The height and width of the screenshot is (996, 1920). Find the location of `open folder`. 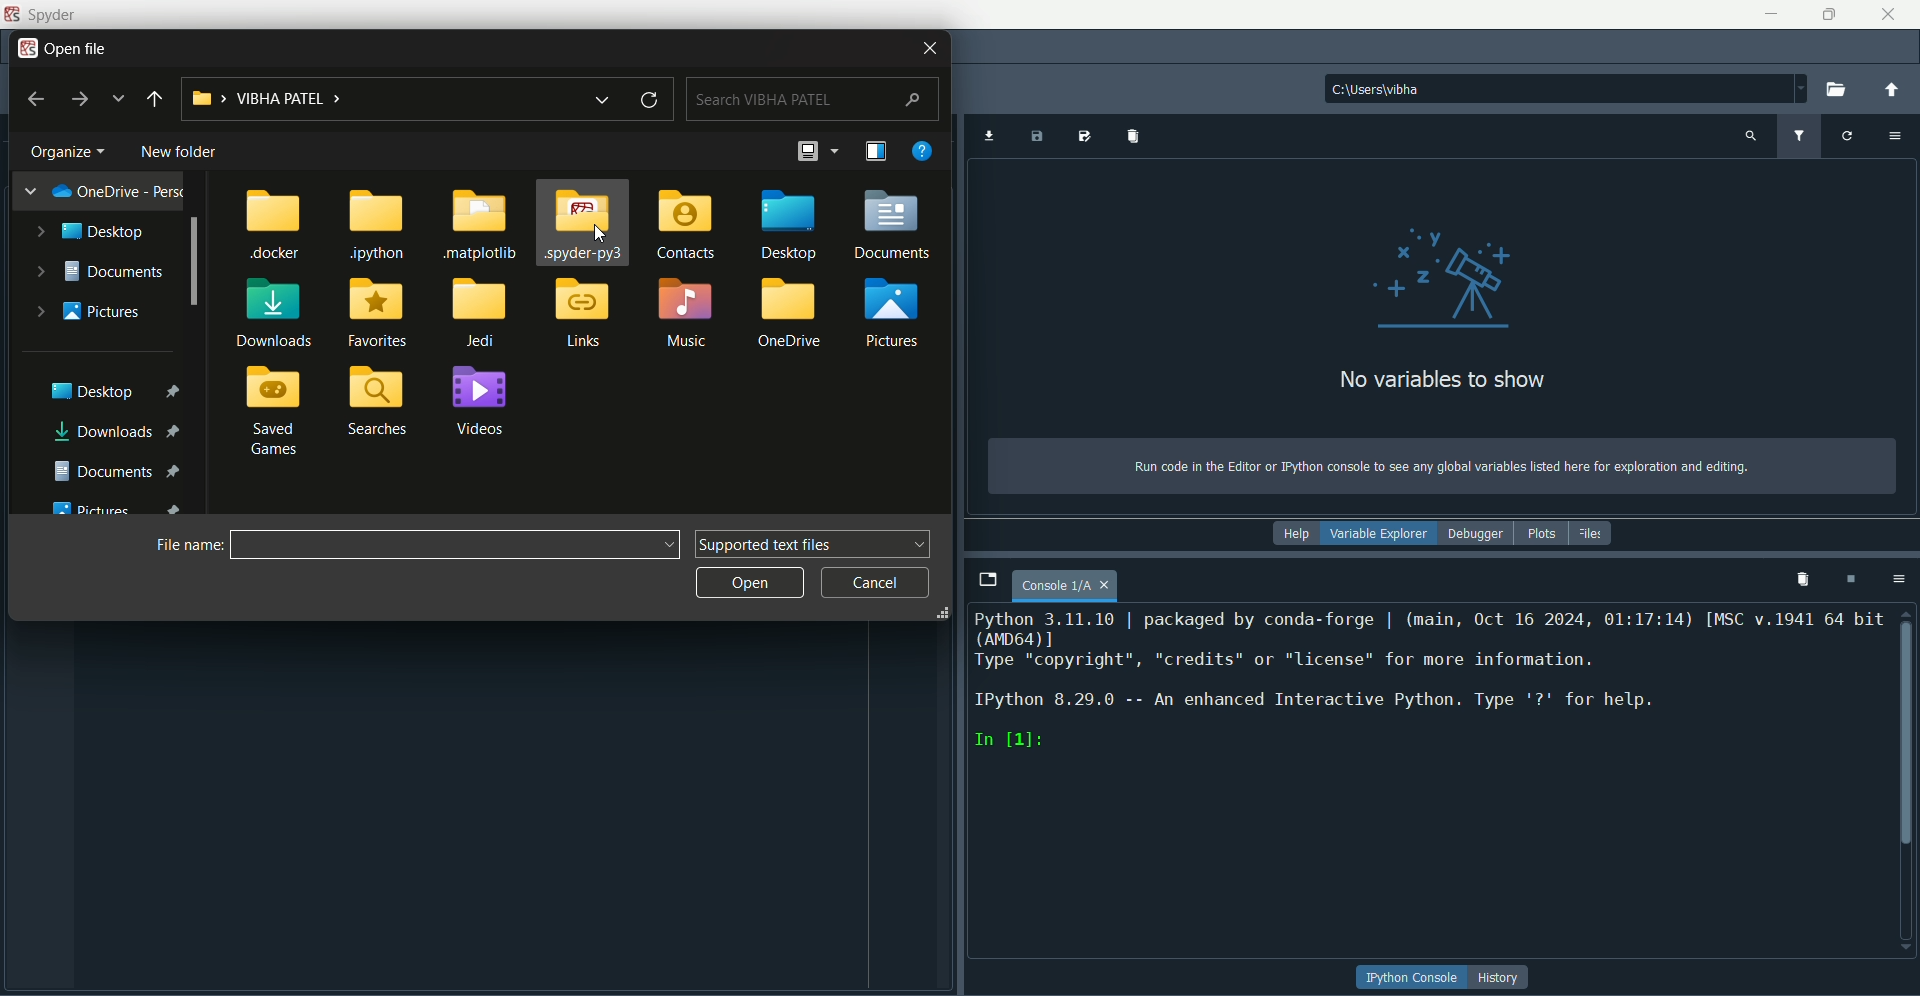

open folder is located at coordinates (1841, 89).